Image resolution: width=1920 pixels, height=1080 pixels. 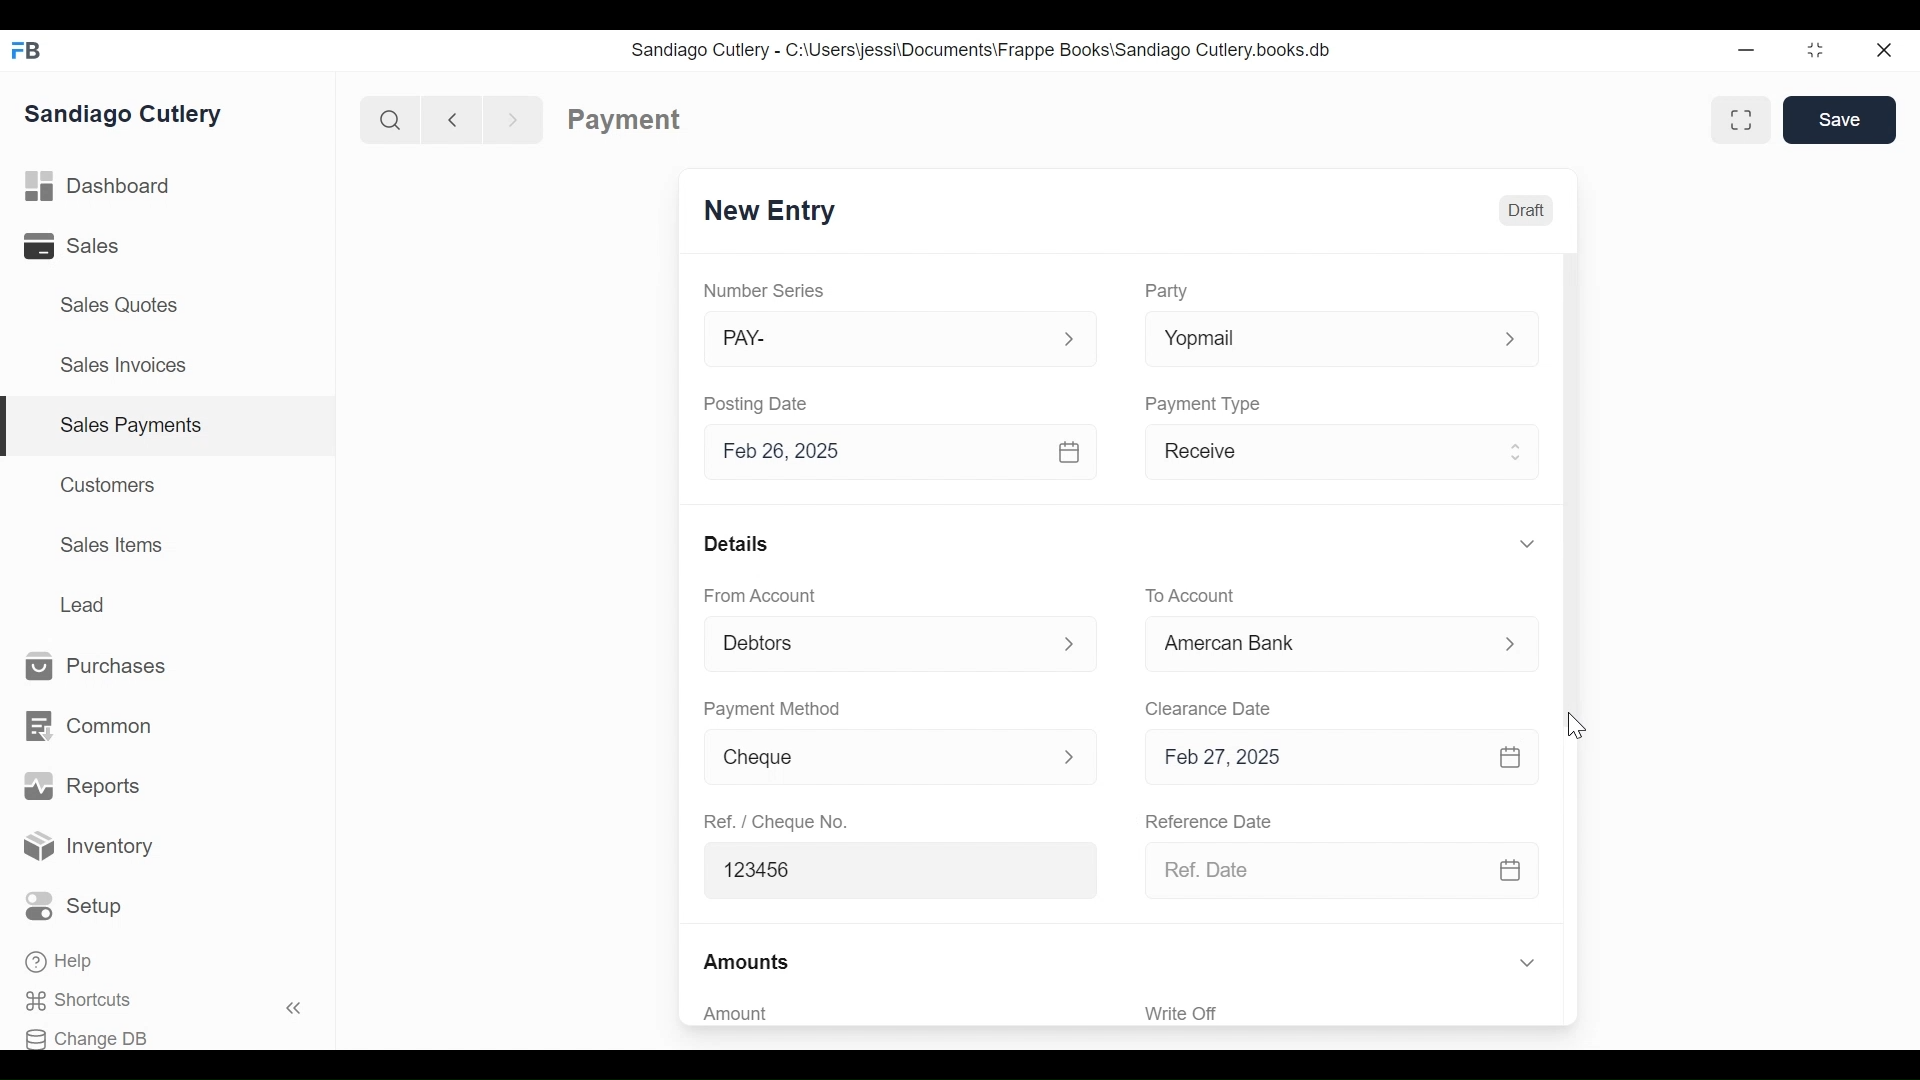 What do you see at coordinates (62, 963) in the screenshot?
I see `Help` at bounding box center [62, 963].